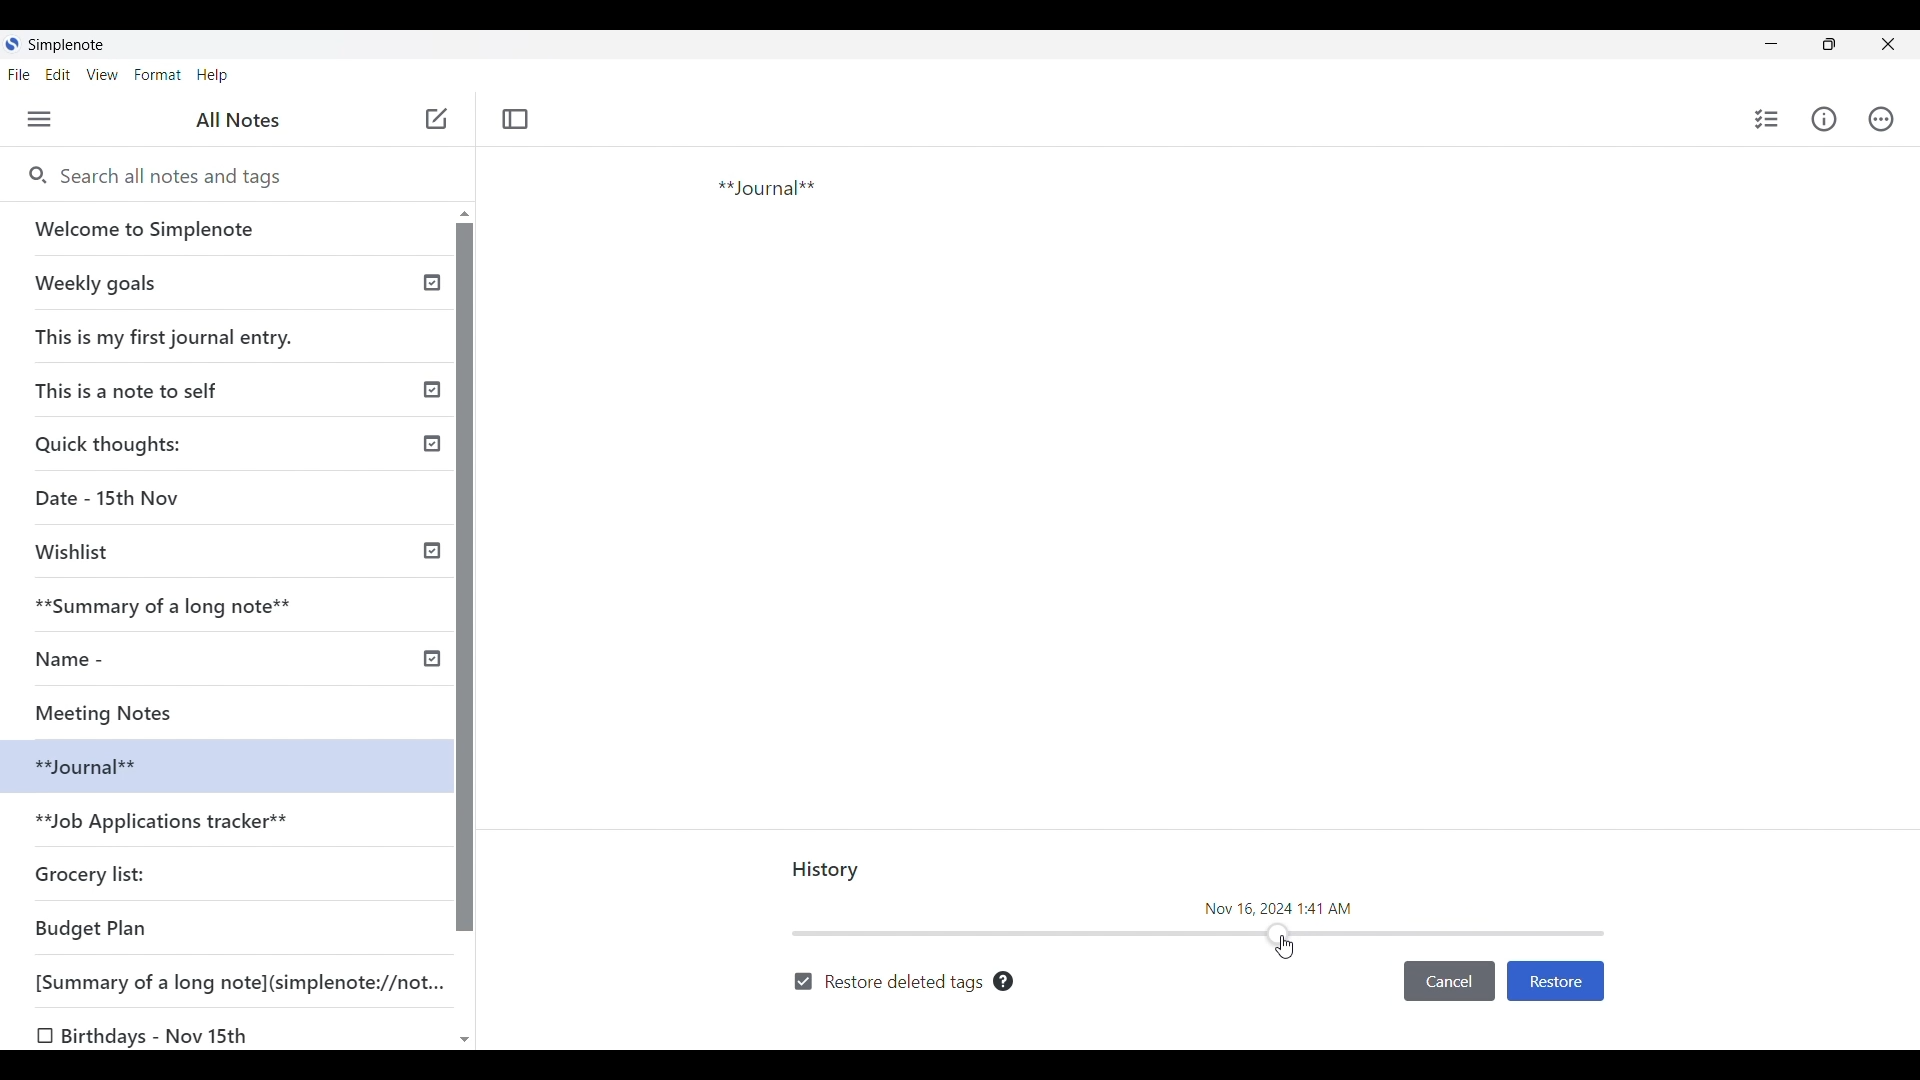 The height and width of the screenshot is (1080, 1920). What do you see at coordinates (465, 1041) in the screenshot?
I see `Quick slide to bottom` at bounding box center [465, 1041].